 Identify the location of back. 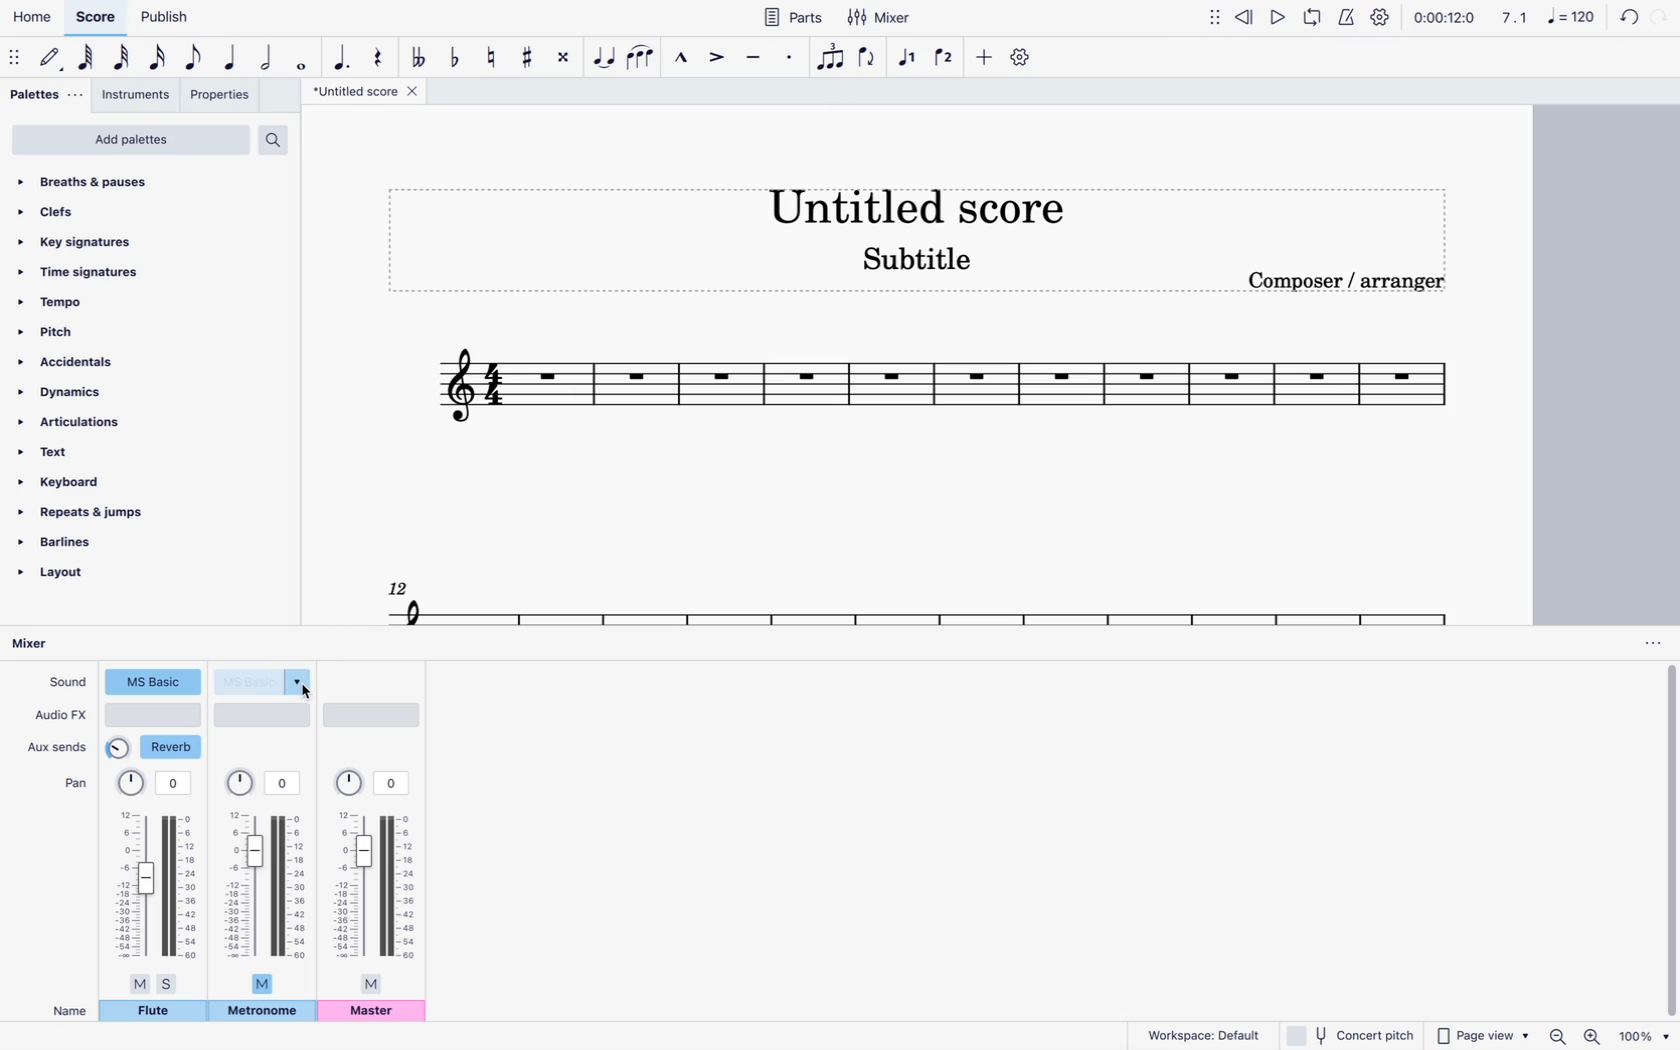
(1624, 17).